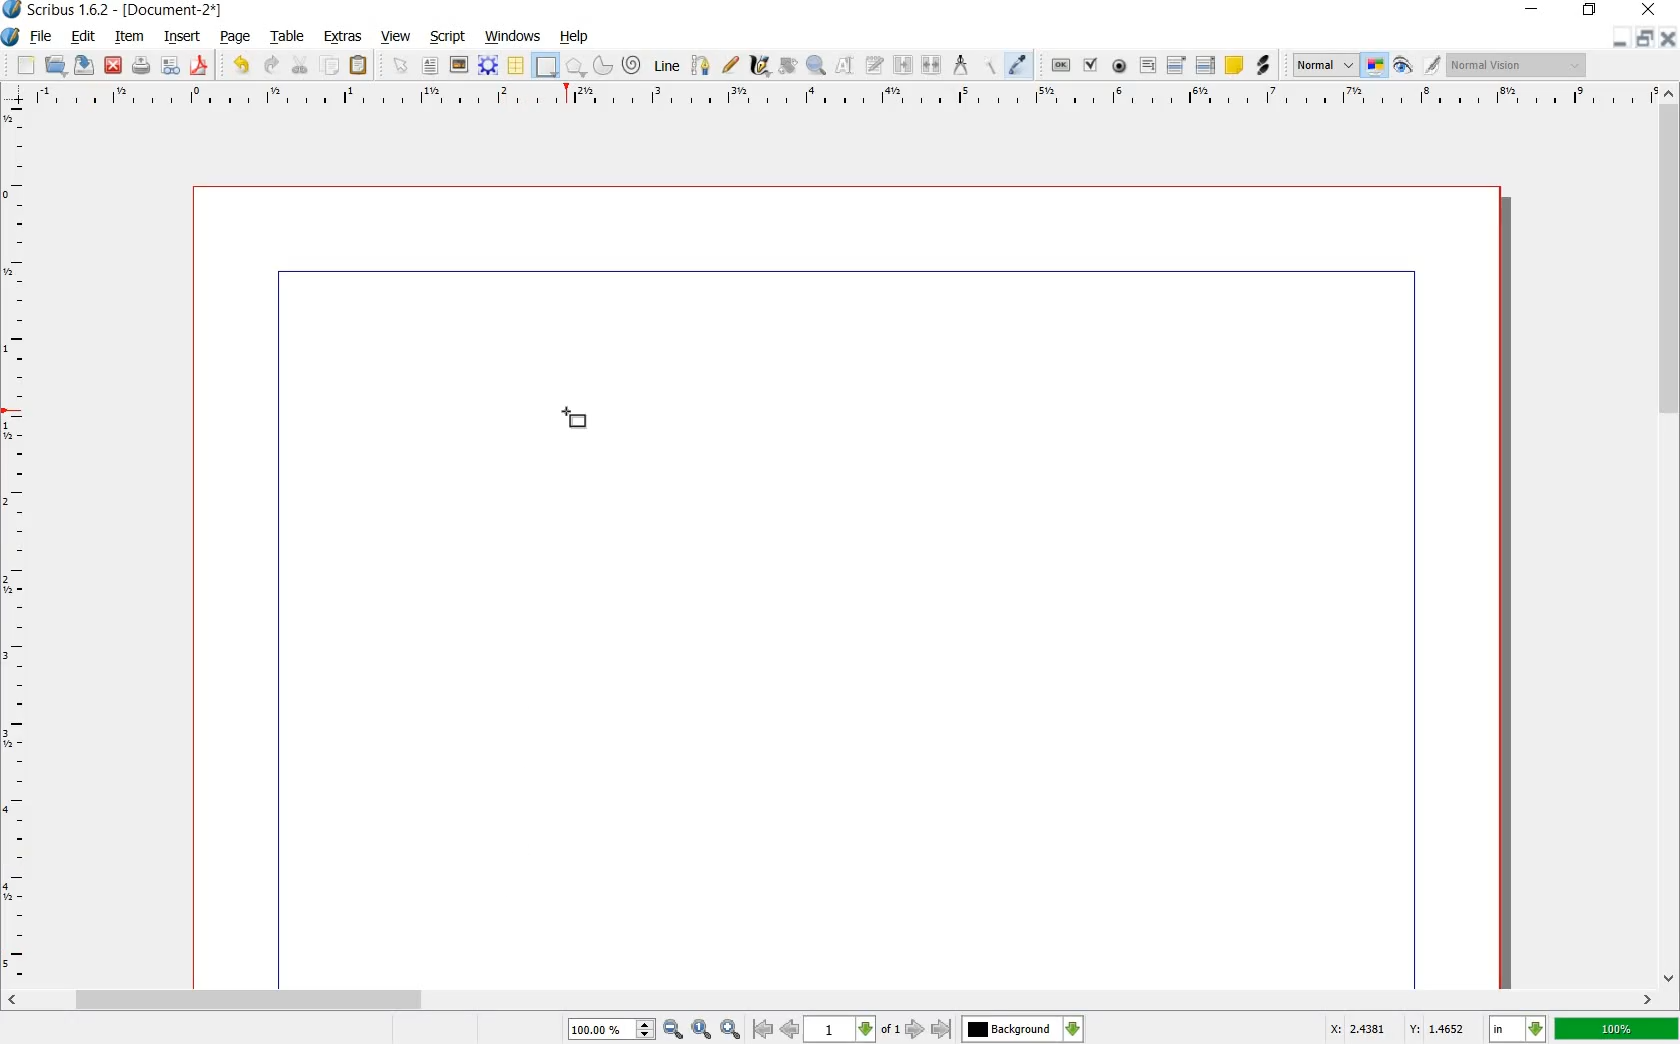 The height and width of the screenshot is (1044, 1680). Describe the element at coordinates (445, 37) in the screenshot. I see `SCRIPT` at that location.